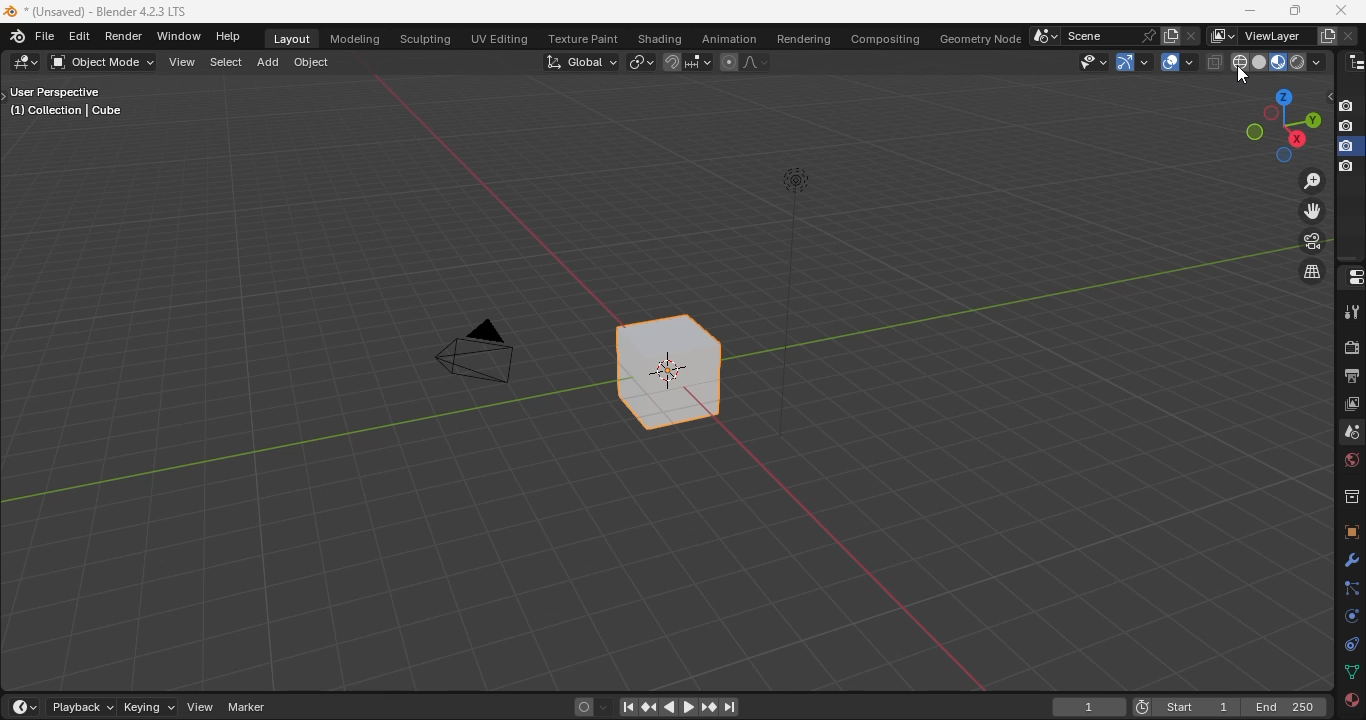  I want to click on texture paint, so click(585, 37).